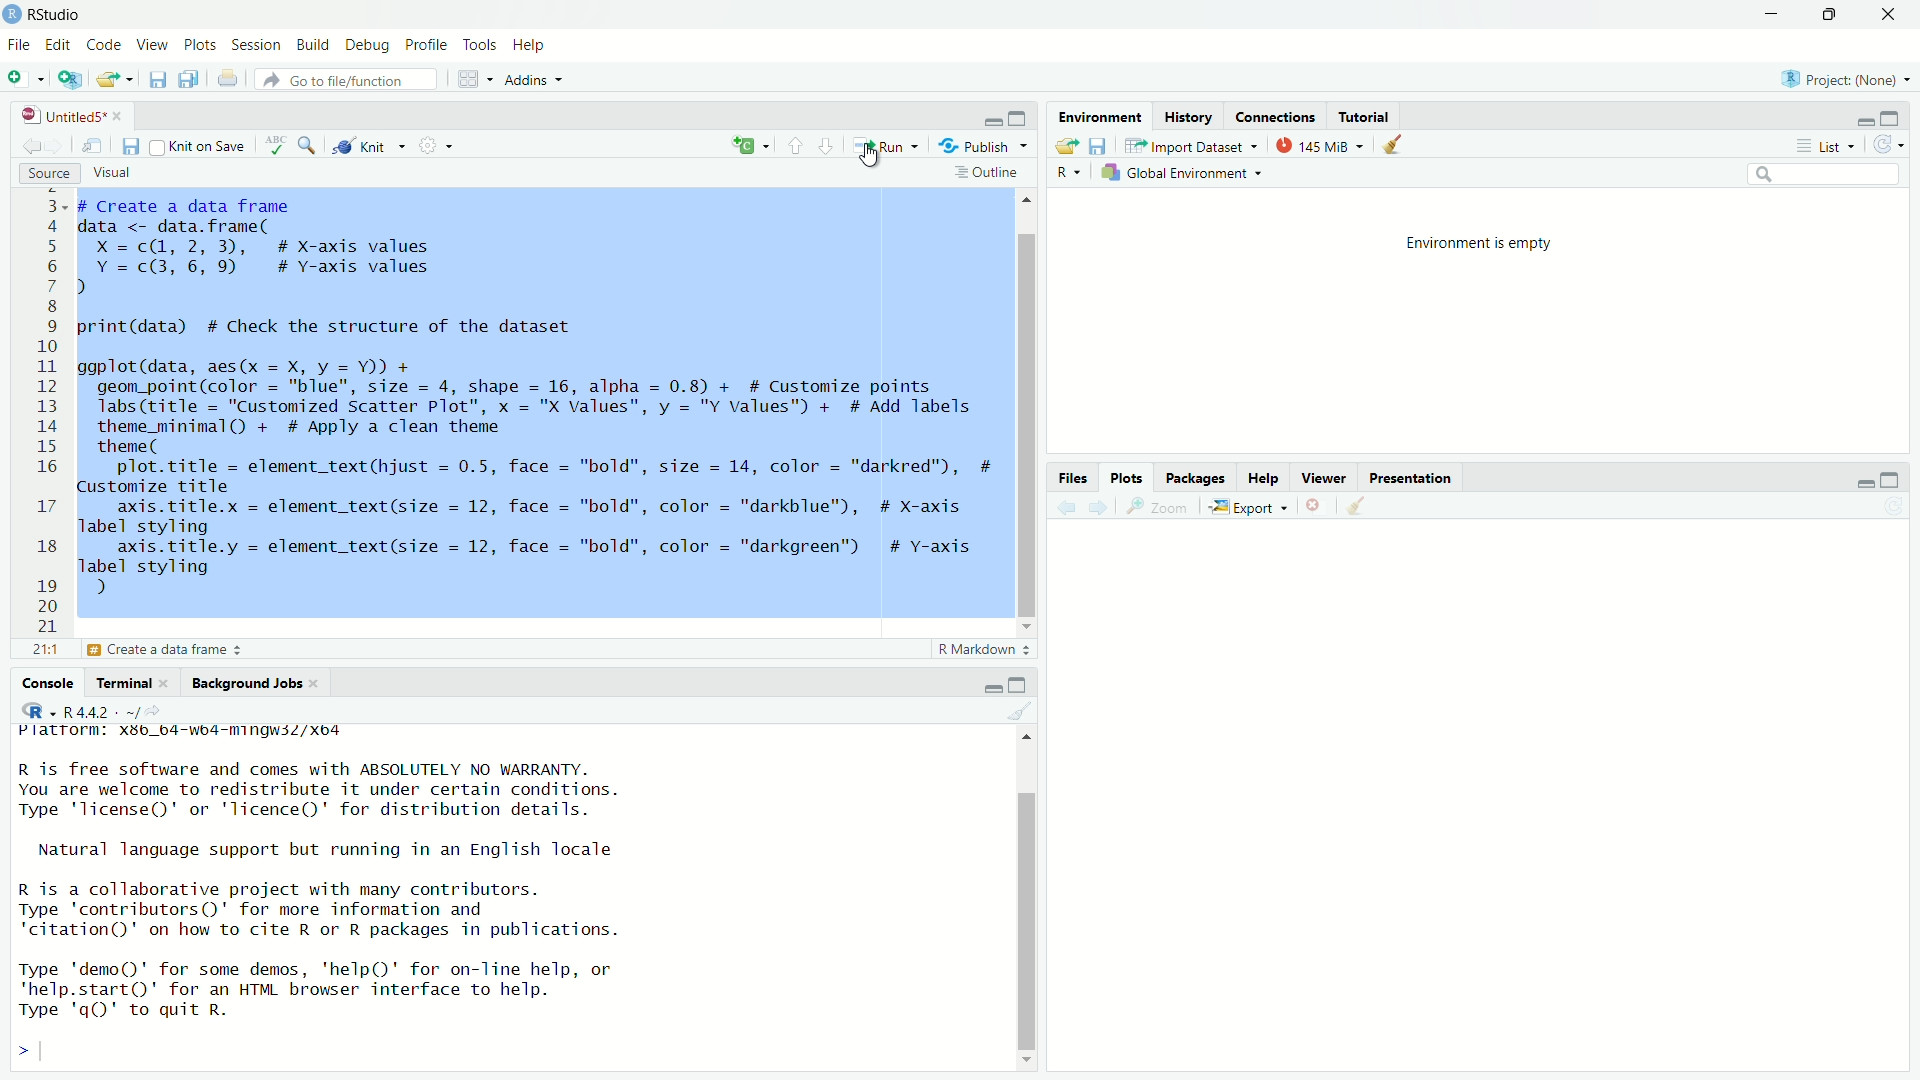 The image size is (1920, 1080). I want to click on Save, so click(130, 146).